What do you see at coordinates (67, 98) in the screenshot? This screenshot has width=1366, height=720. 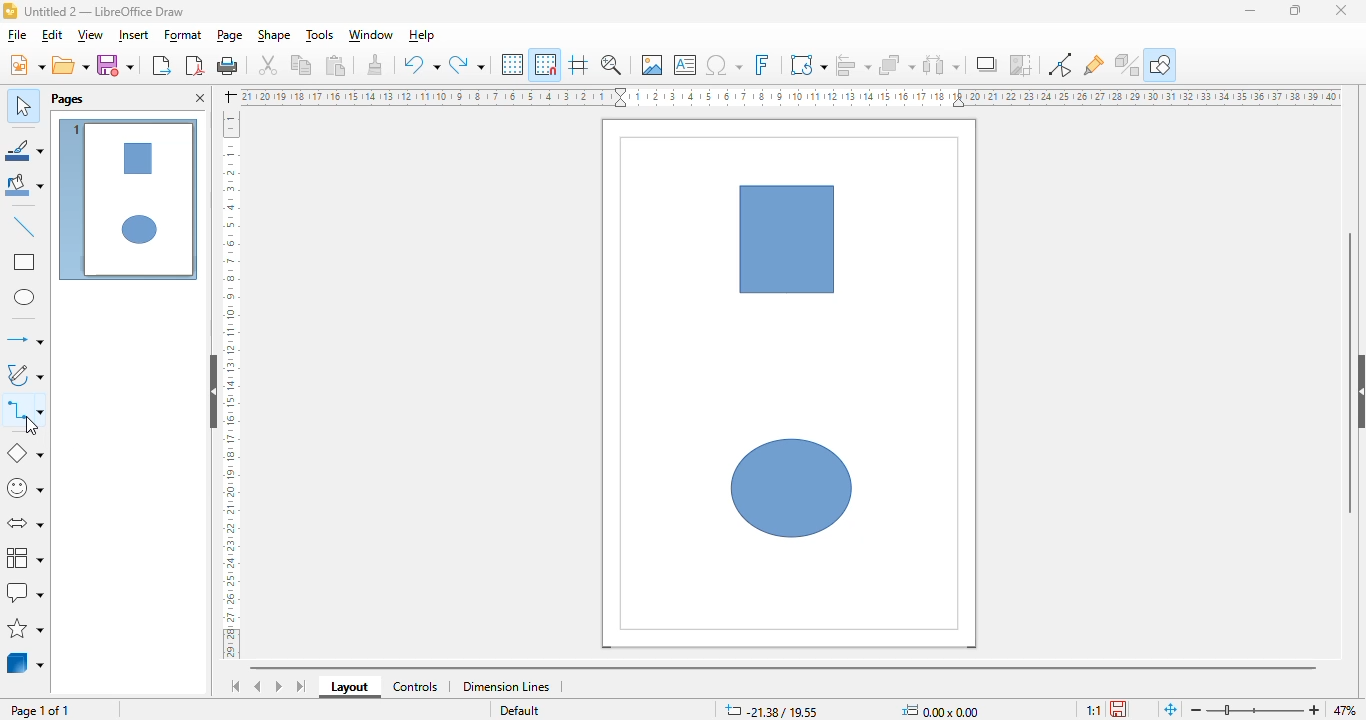 I see `pages` at bounding box center [67, 98].